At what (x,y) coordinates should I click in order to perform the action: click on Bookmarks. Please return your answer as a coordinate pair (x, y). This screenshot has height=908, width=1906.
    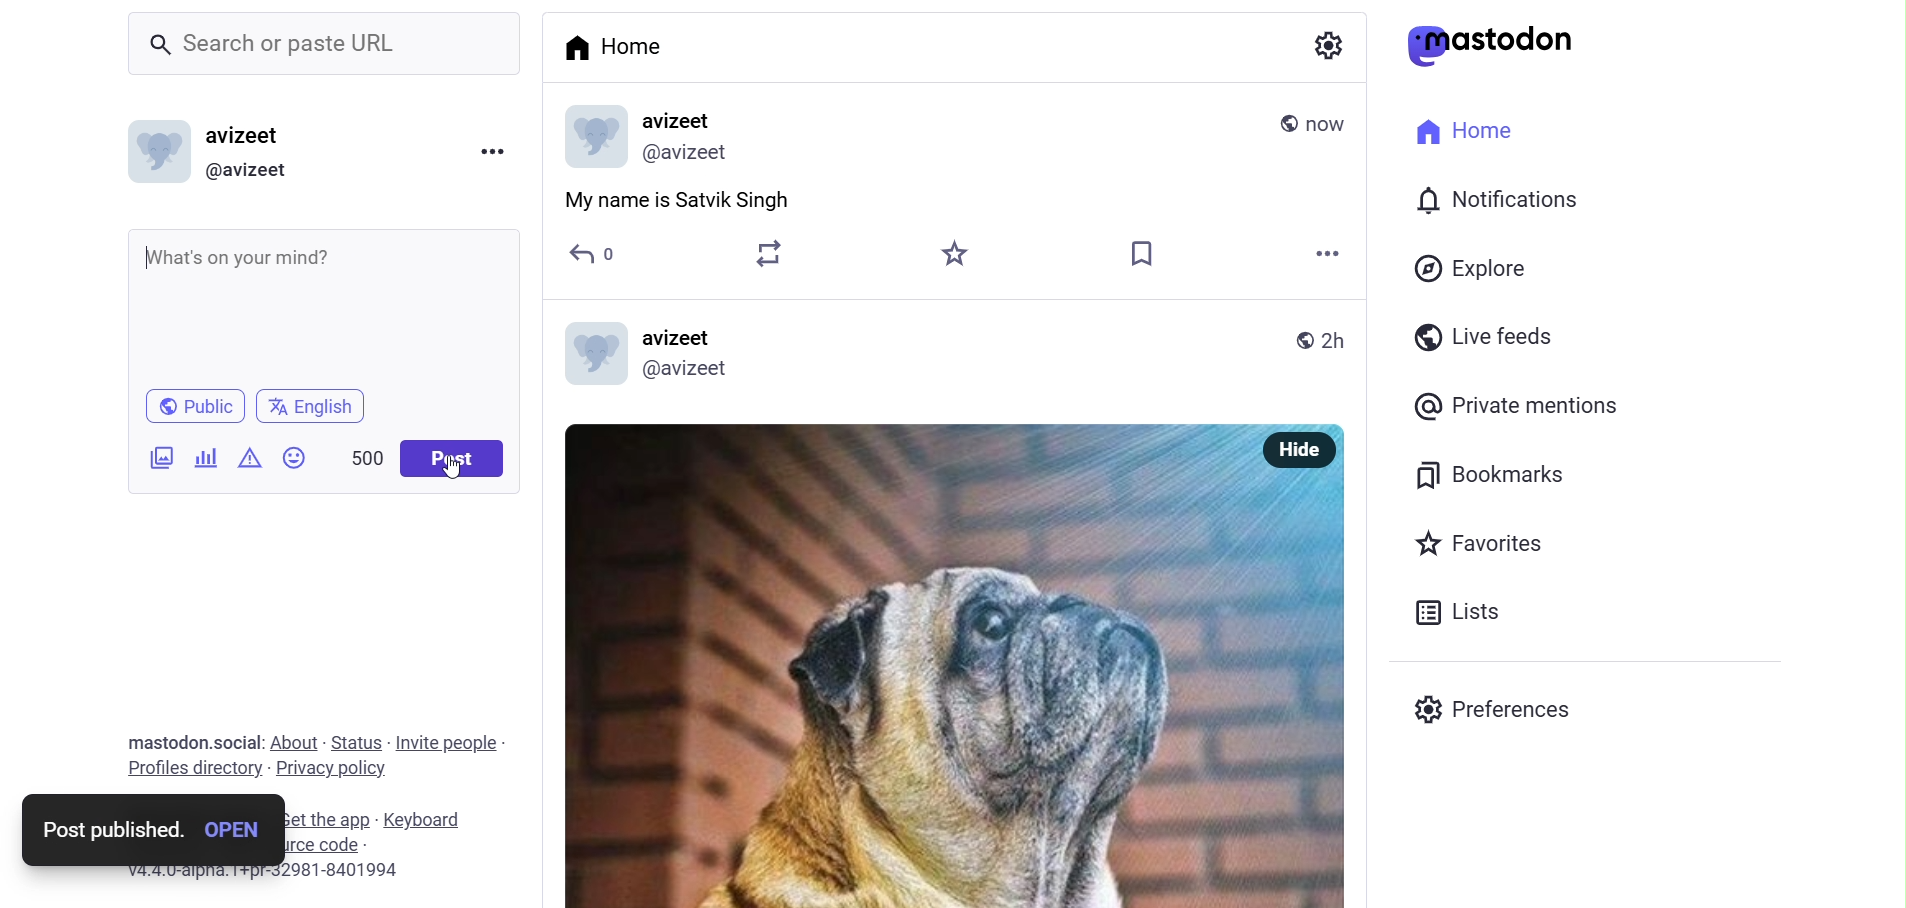
    Looking at the image, I should click on (1505, 476).